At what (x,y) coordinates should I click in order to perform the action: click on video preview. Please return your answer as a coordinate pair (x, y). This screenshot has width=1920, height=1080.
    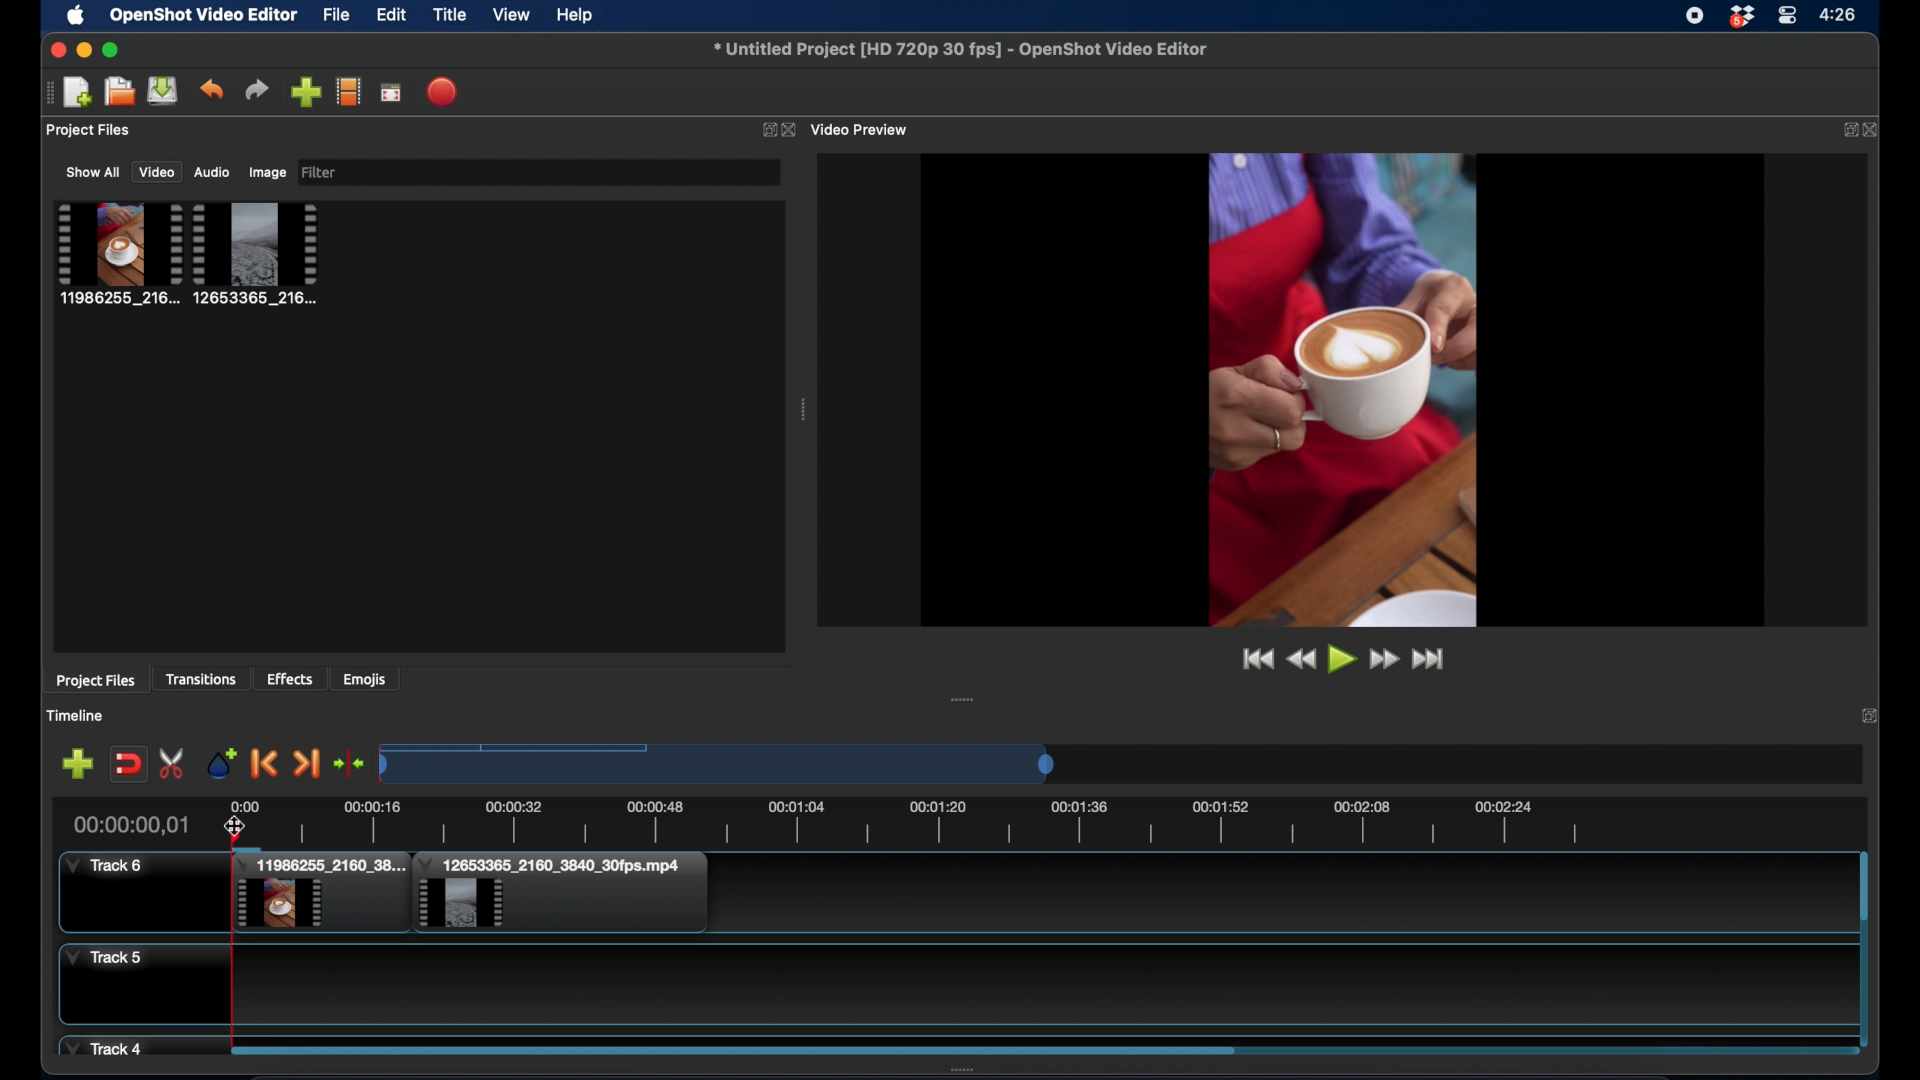
    Looking at the image, I should click on (863, 129).